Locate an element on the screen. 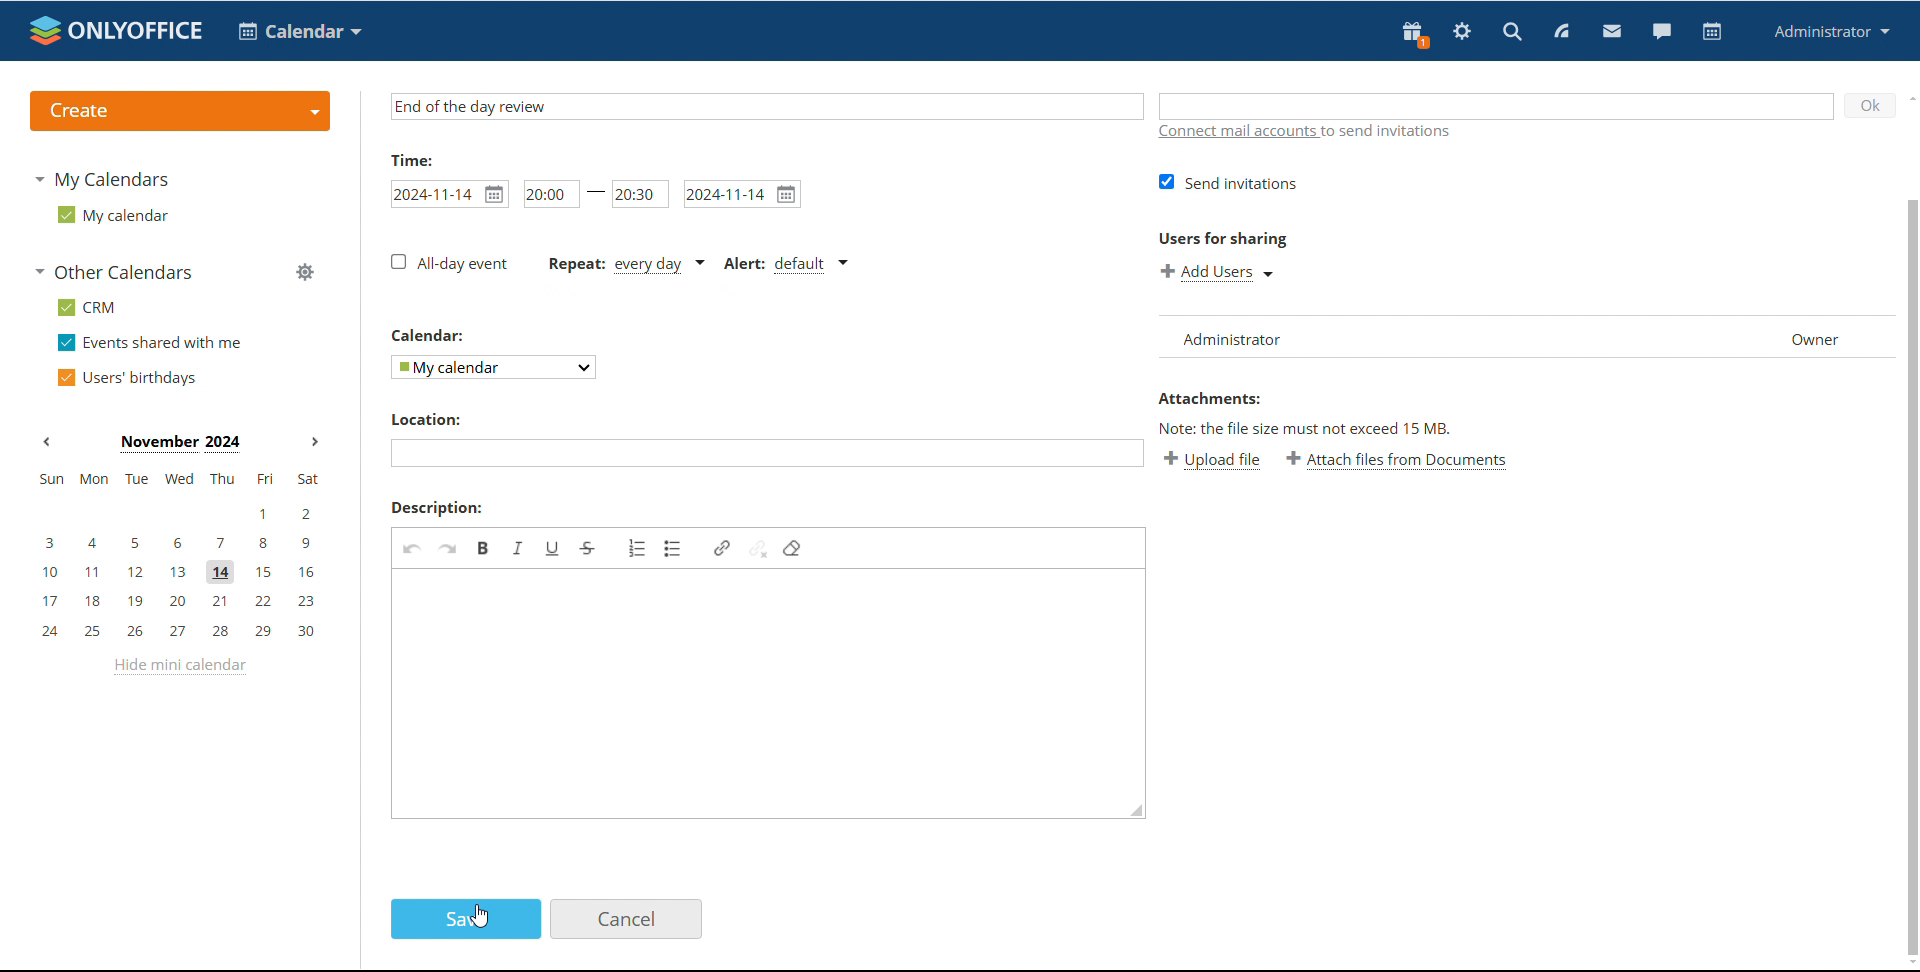 The height and width of the screenshot is (972, 1920). profile is located at coordinates (1832, 31).